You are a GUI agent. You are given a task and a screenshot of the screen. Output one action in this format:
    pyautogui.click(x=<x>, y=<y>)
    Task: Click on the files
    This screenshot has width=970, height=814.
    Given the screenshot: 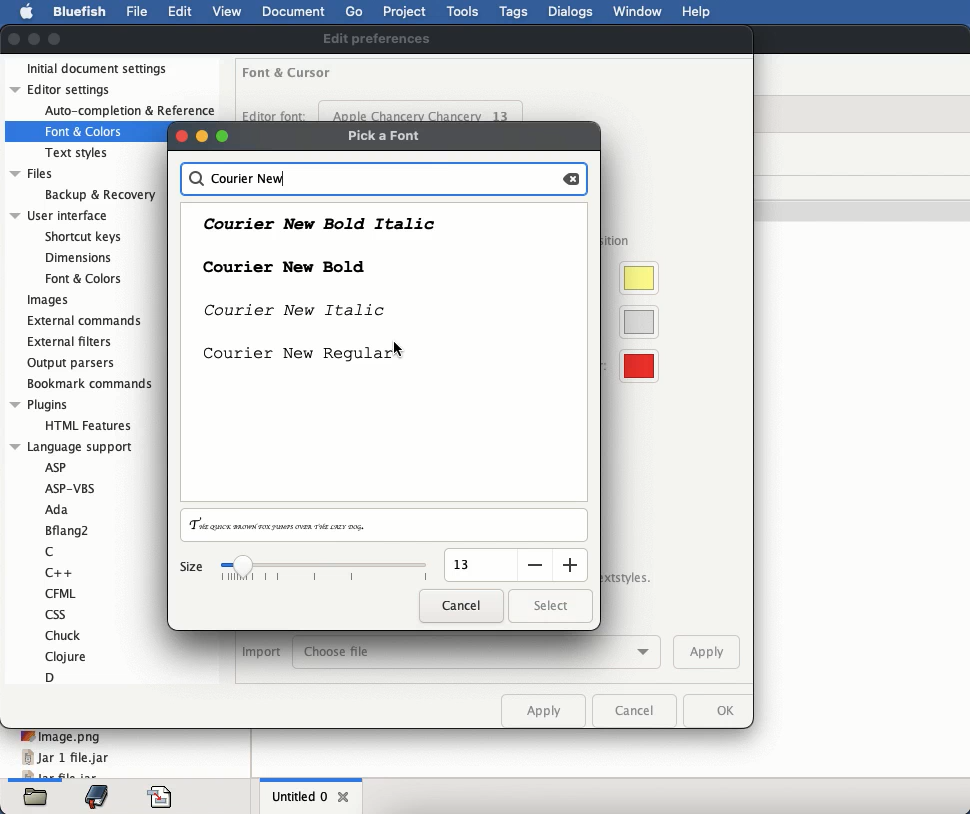 What is the action you would take?
    pyautogui.click(x=84, y=185)
    